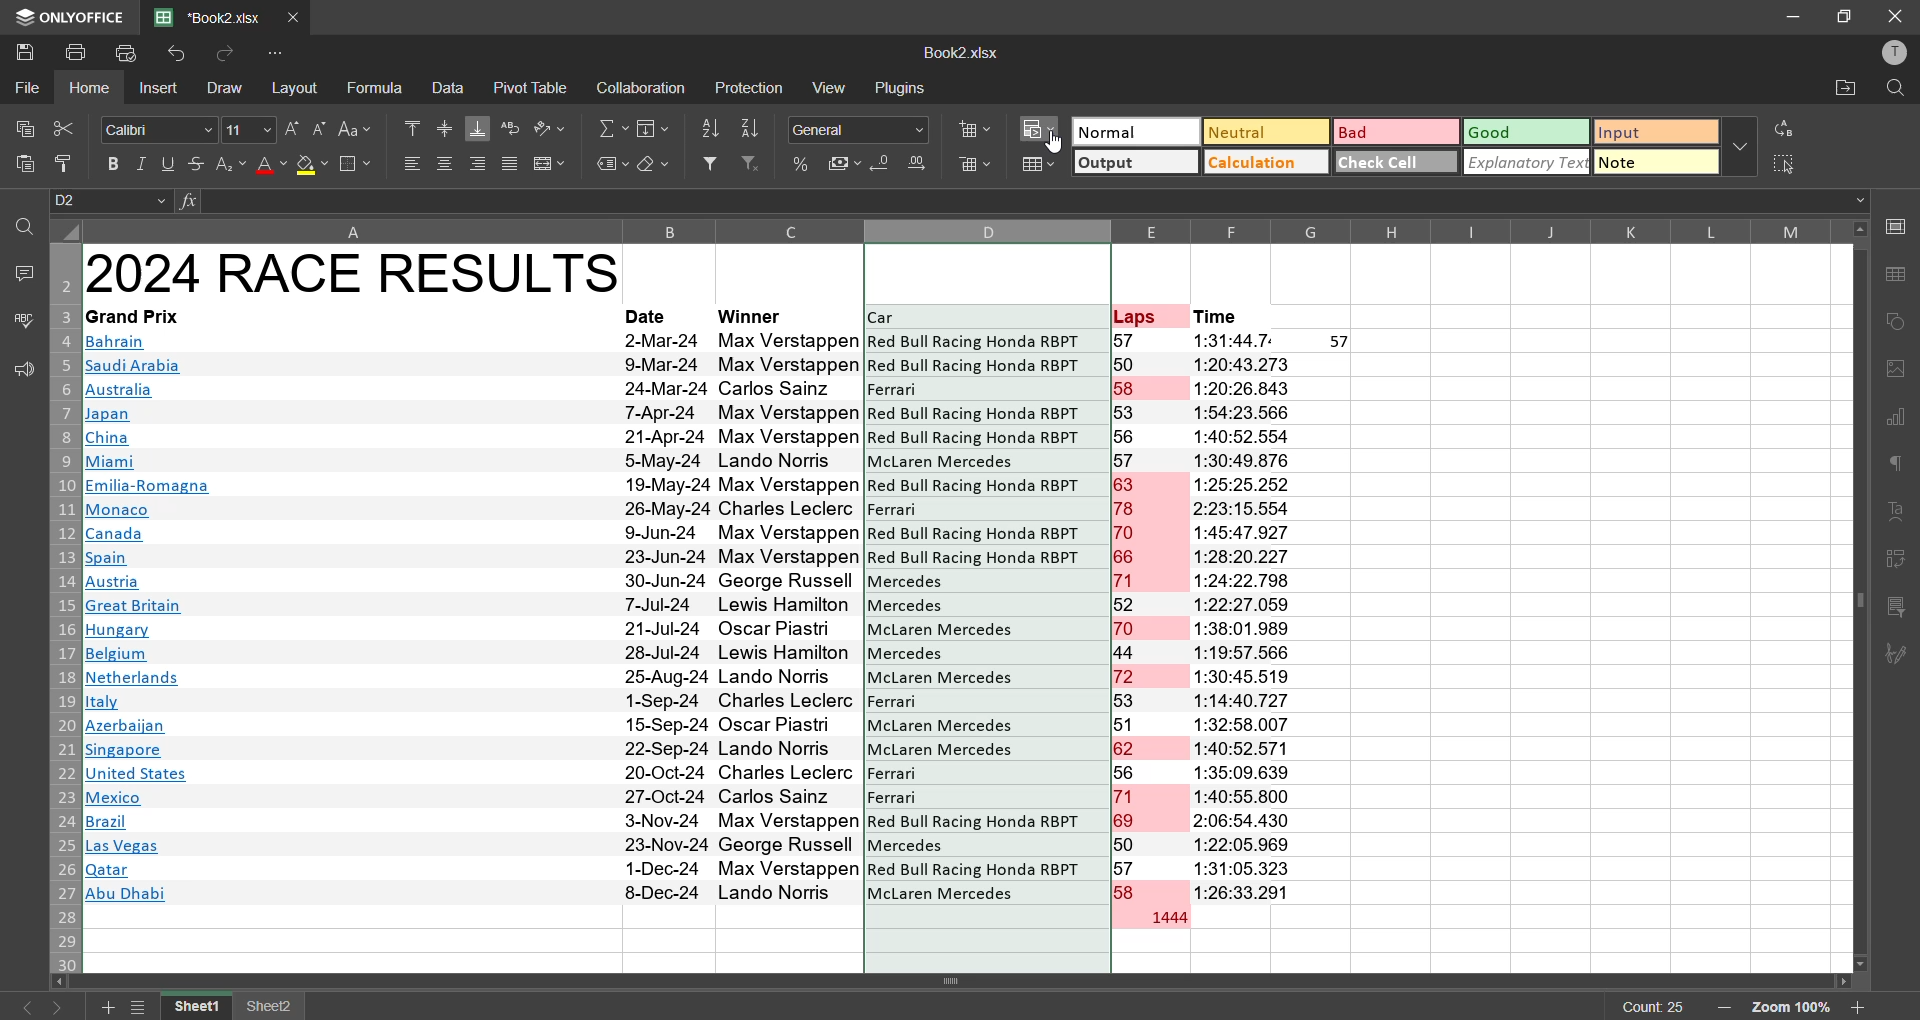 The height and width of the screenshot is (1020, 1920). I want to click on charts, so click(1897, 419).